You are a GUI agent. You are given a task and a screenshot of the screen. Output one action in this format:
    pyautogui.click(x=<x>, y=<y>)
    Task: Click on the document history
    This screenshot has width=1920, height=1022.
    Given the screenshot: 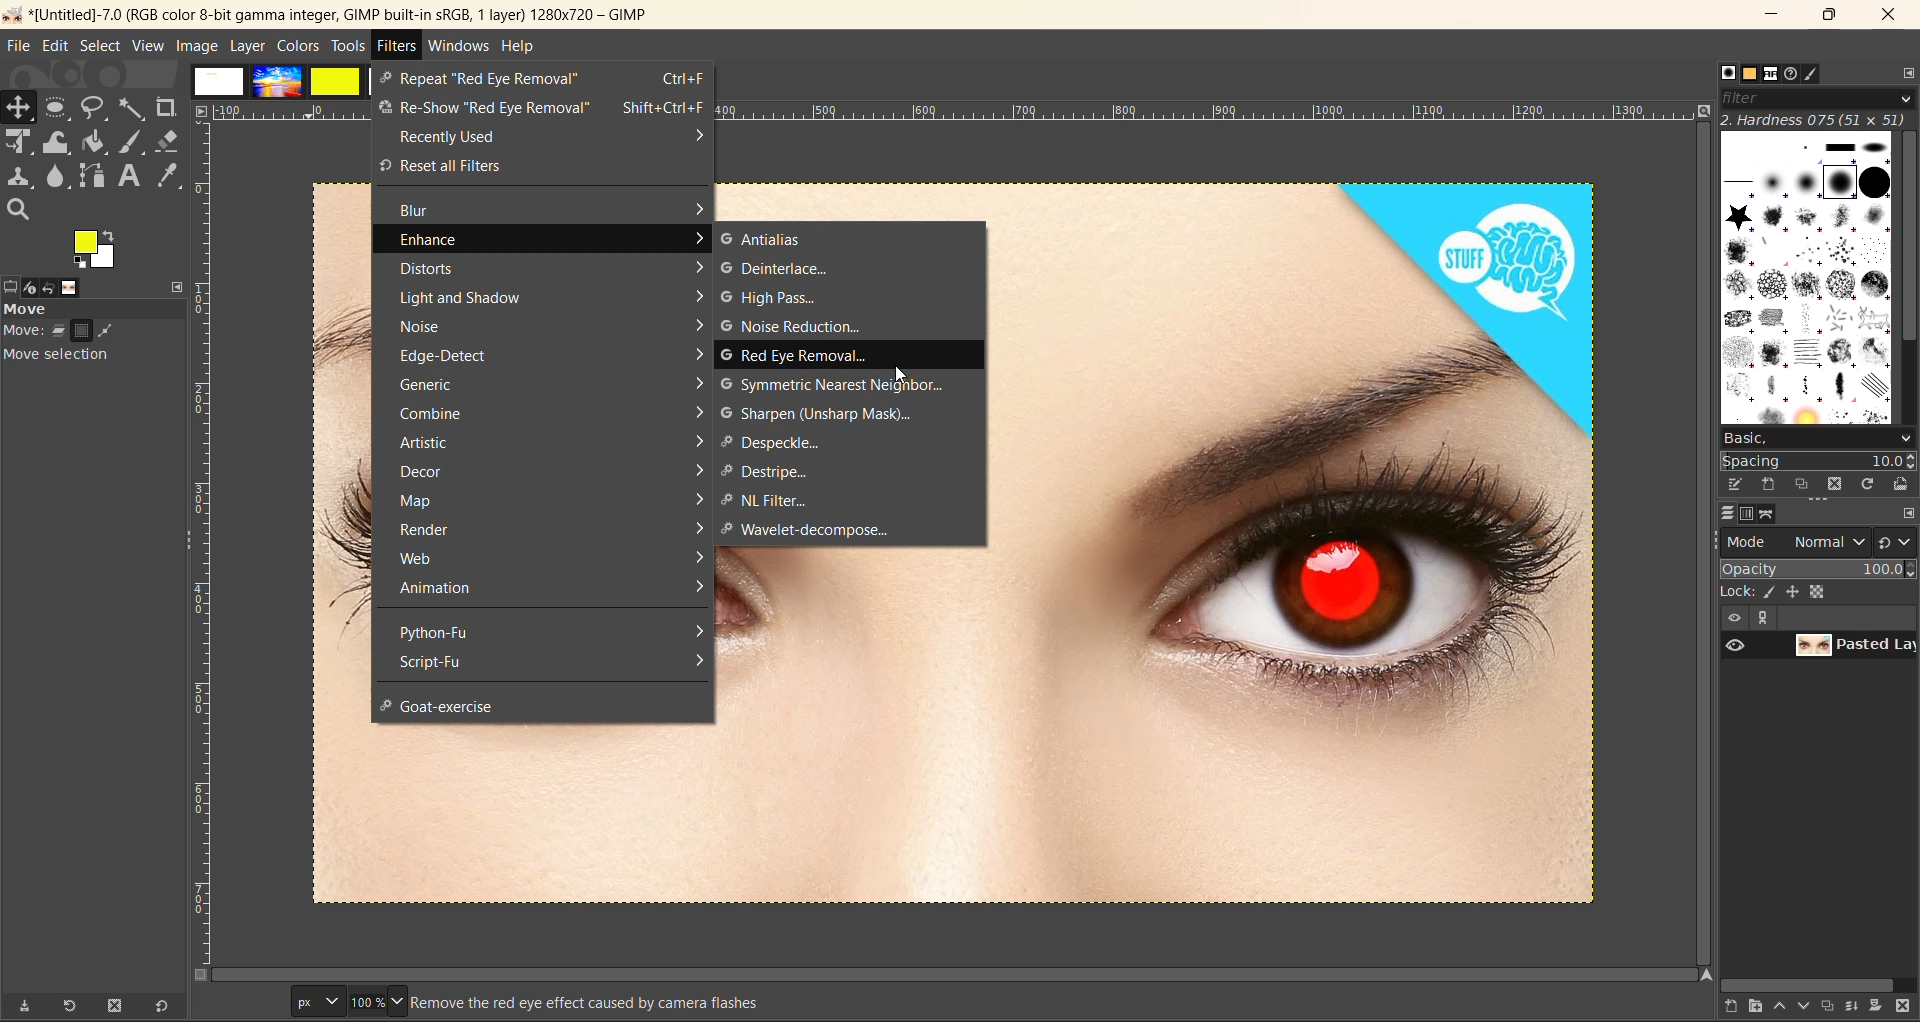 What is the action you would take?
    pyautogui.click(x=1793, y=74)
    